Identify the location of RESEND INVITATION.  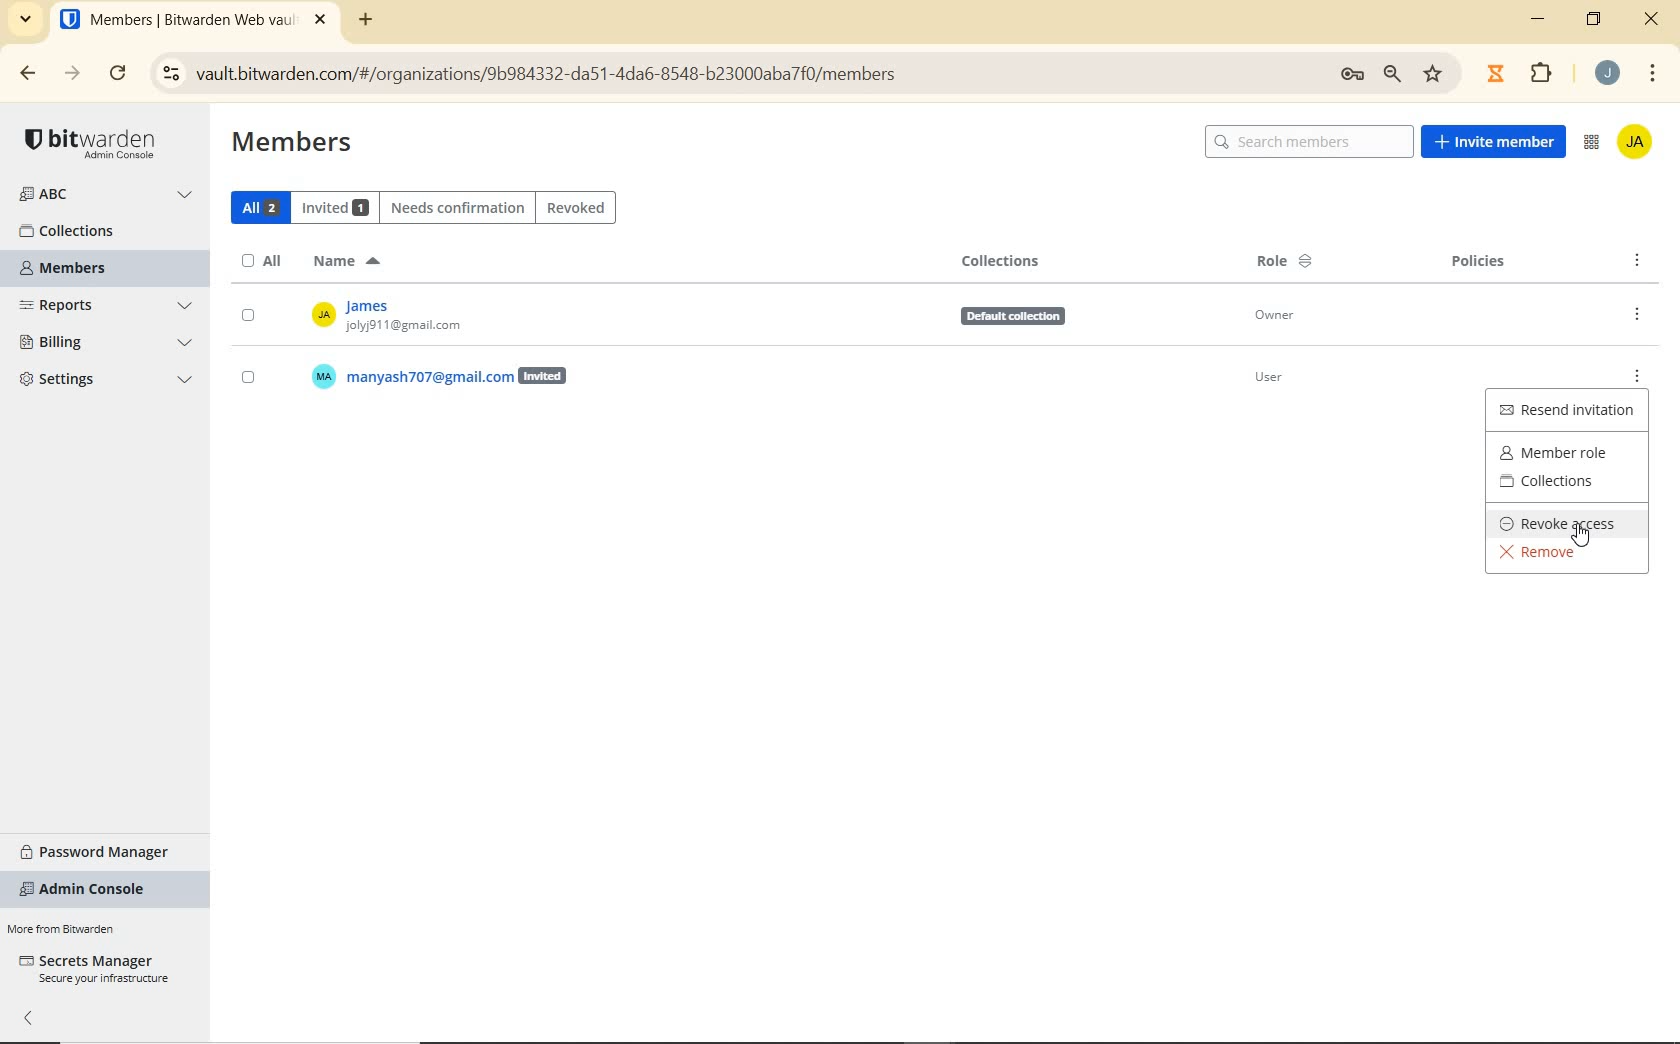
(1570, 410).